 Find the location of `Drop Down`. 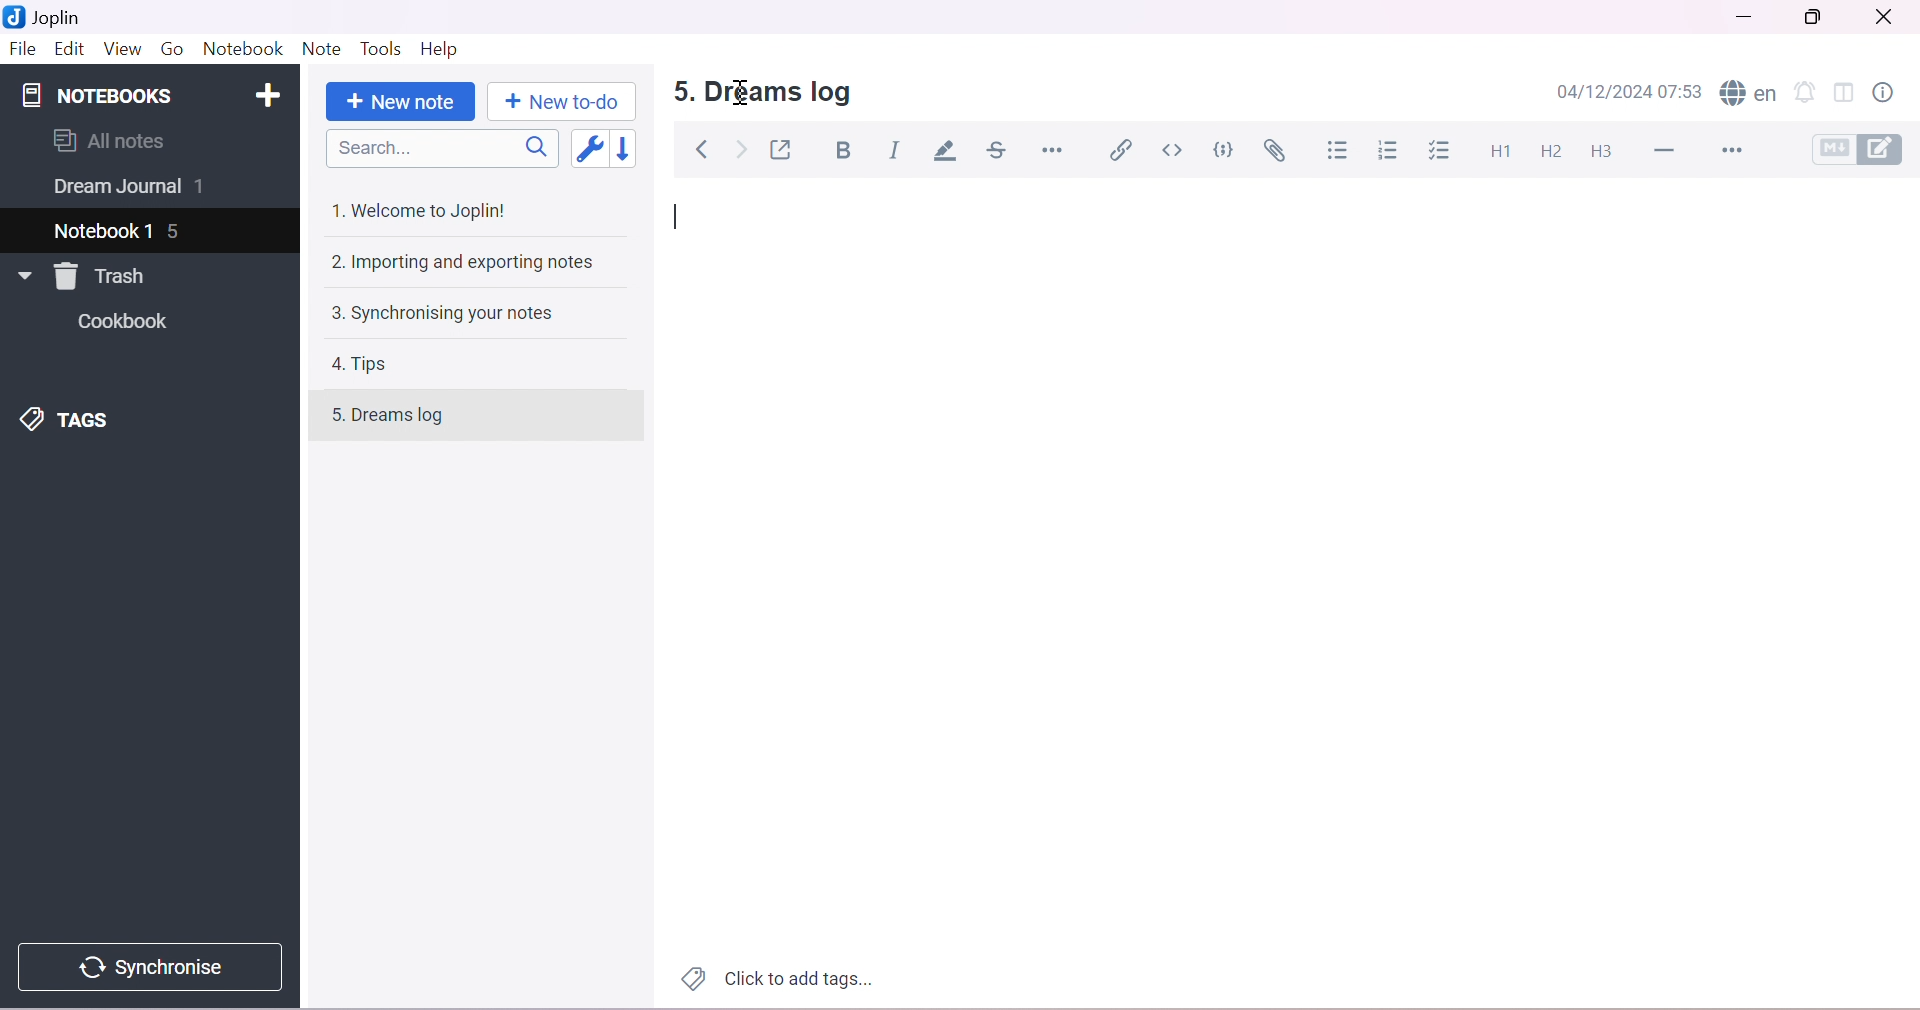

Drop Down is located at coordinates (20, 276).